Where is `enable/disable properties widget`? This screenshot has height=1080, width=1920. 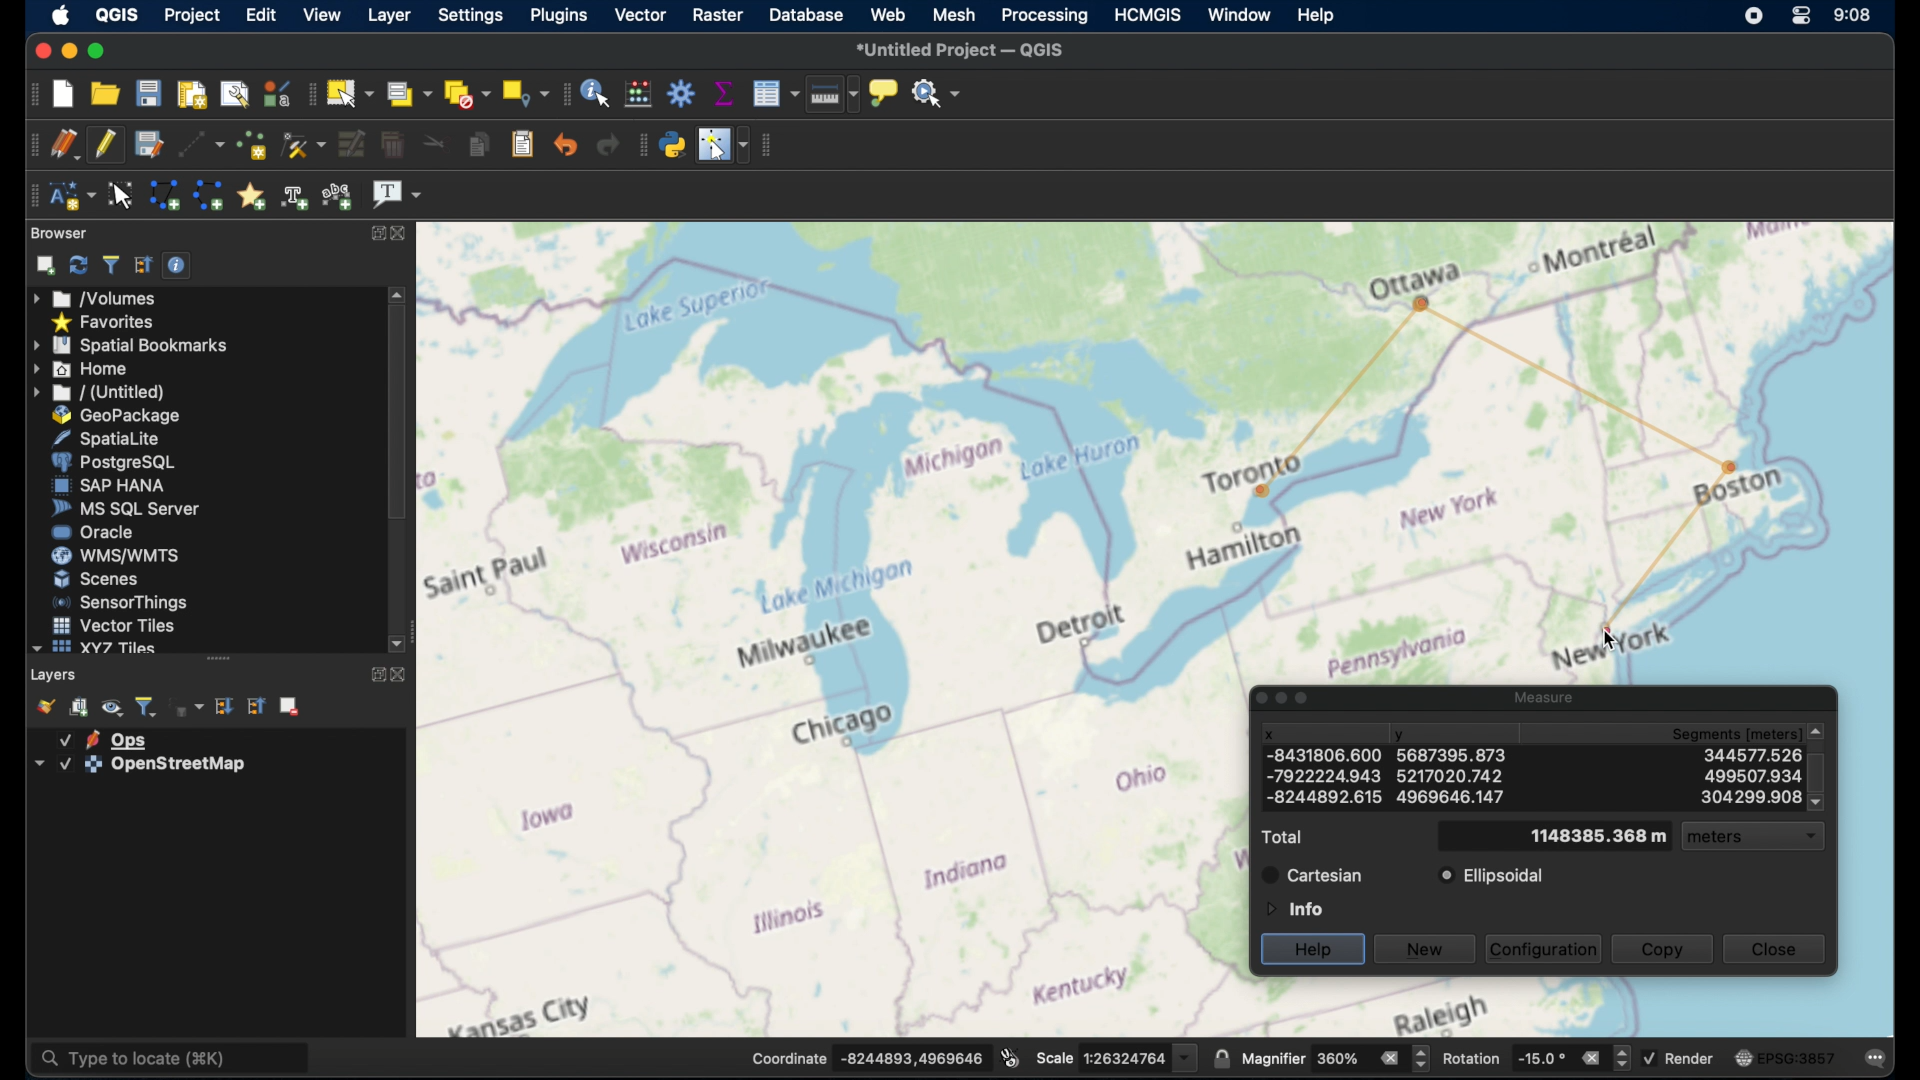
enable/disable properties widget is located at coordinates (177, 264).